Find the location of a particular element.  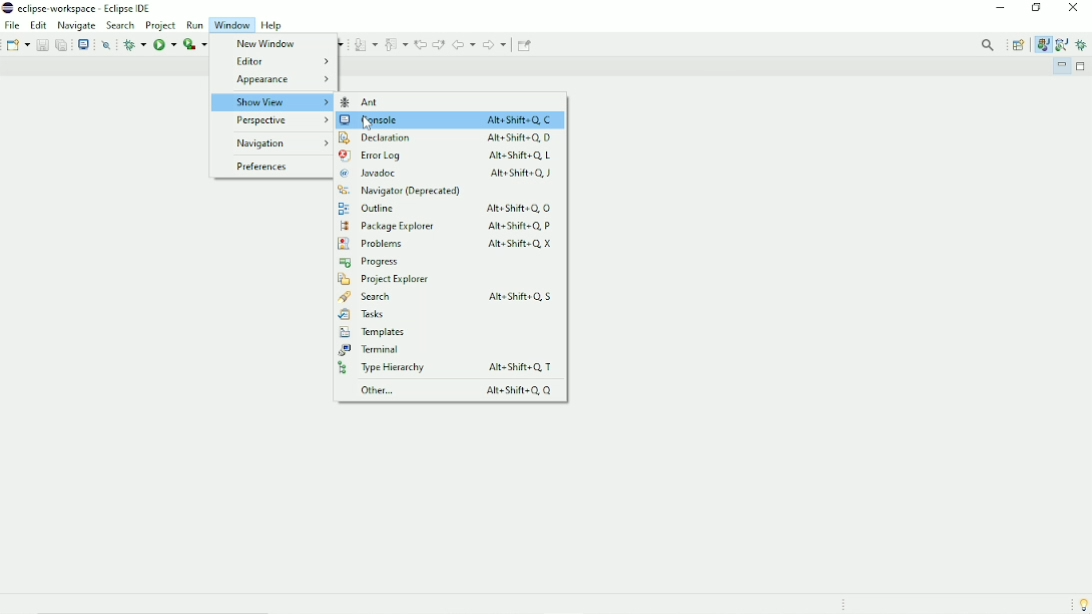

Save is located at coordinates (41, 44).